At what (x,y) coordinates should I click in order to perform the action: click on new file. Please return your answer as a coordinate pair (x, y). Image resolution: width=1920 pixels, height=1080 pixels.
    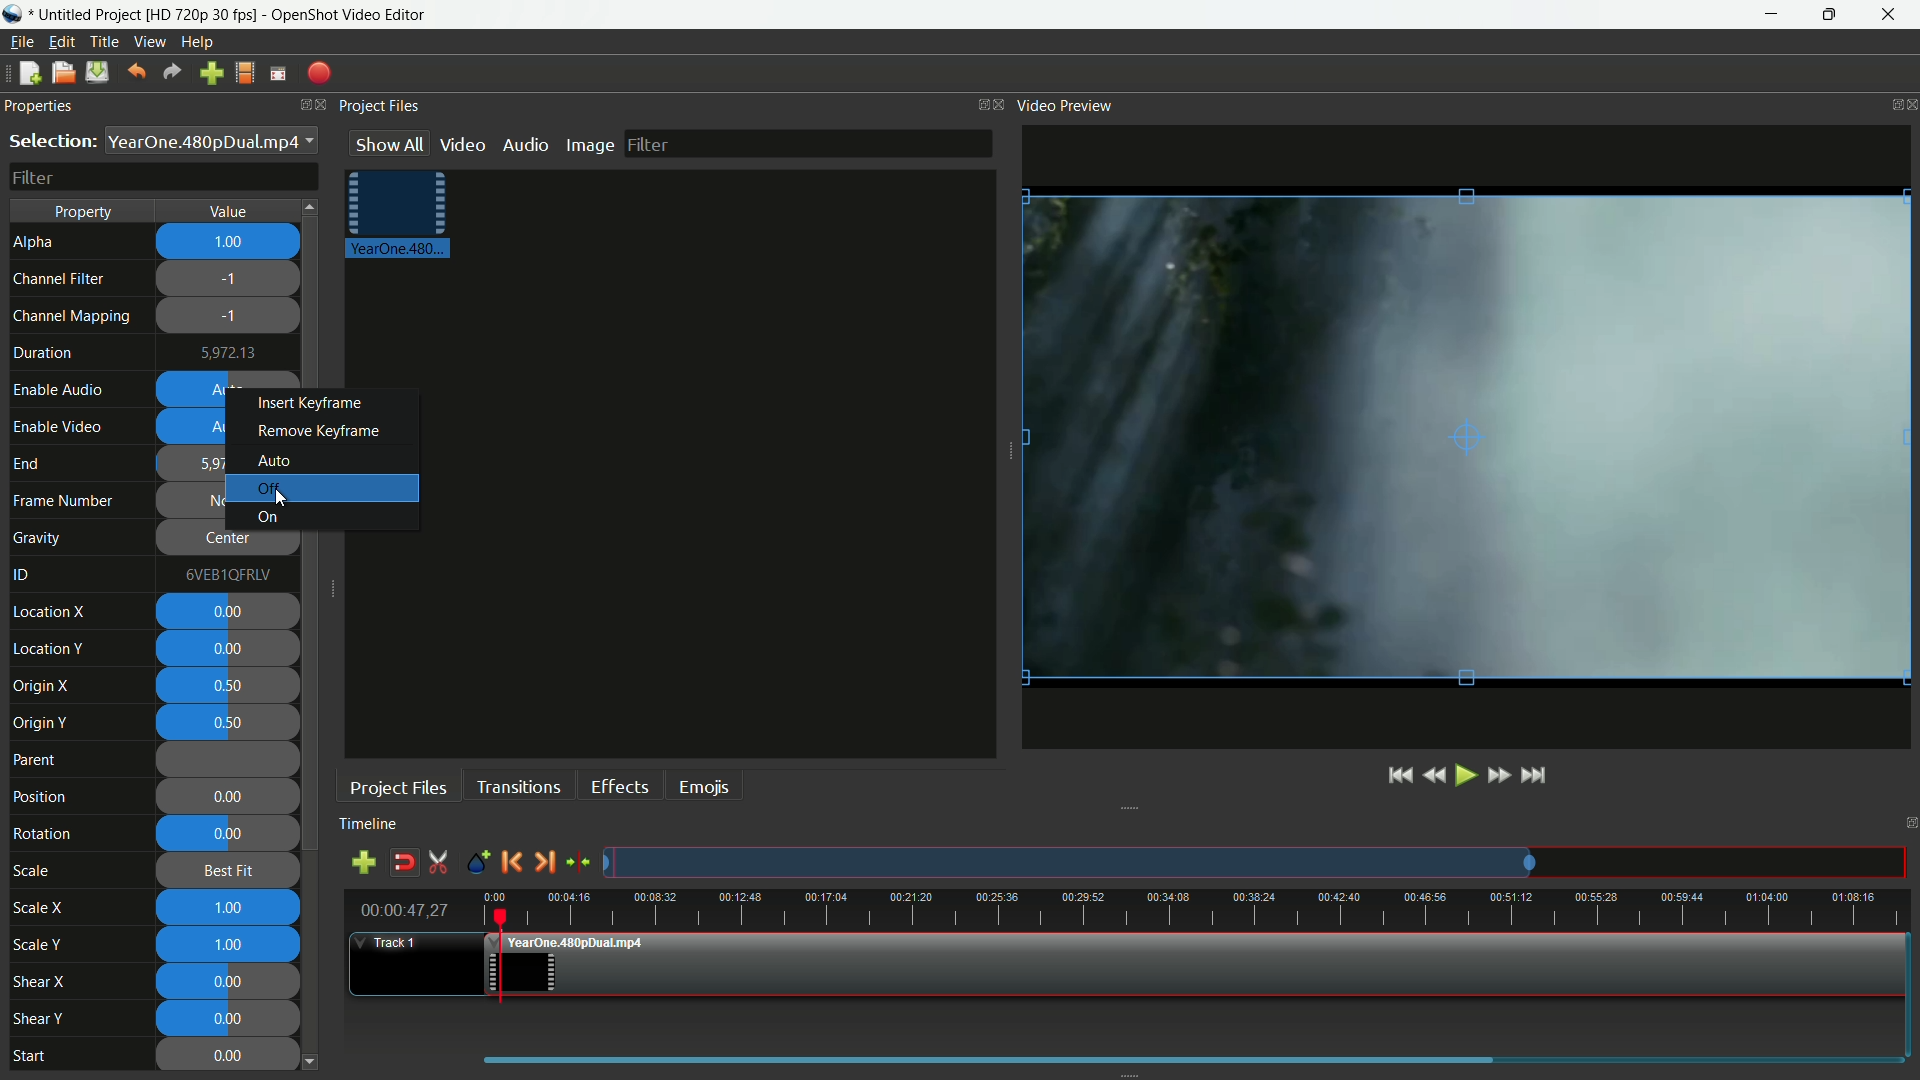
    Looking at the image, I should click on (30, 73).